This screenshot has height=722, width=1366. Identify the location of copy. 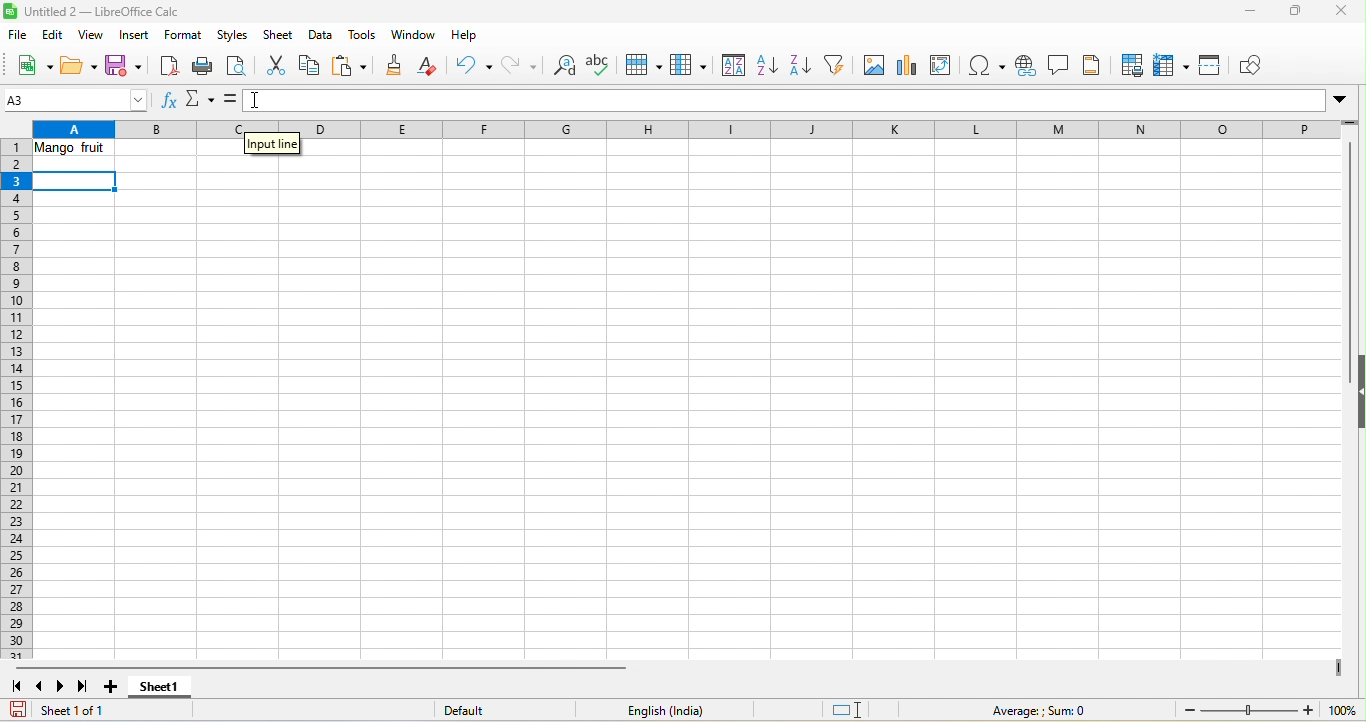
(310, 67).